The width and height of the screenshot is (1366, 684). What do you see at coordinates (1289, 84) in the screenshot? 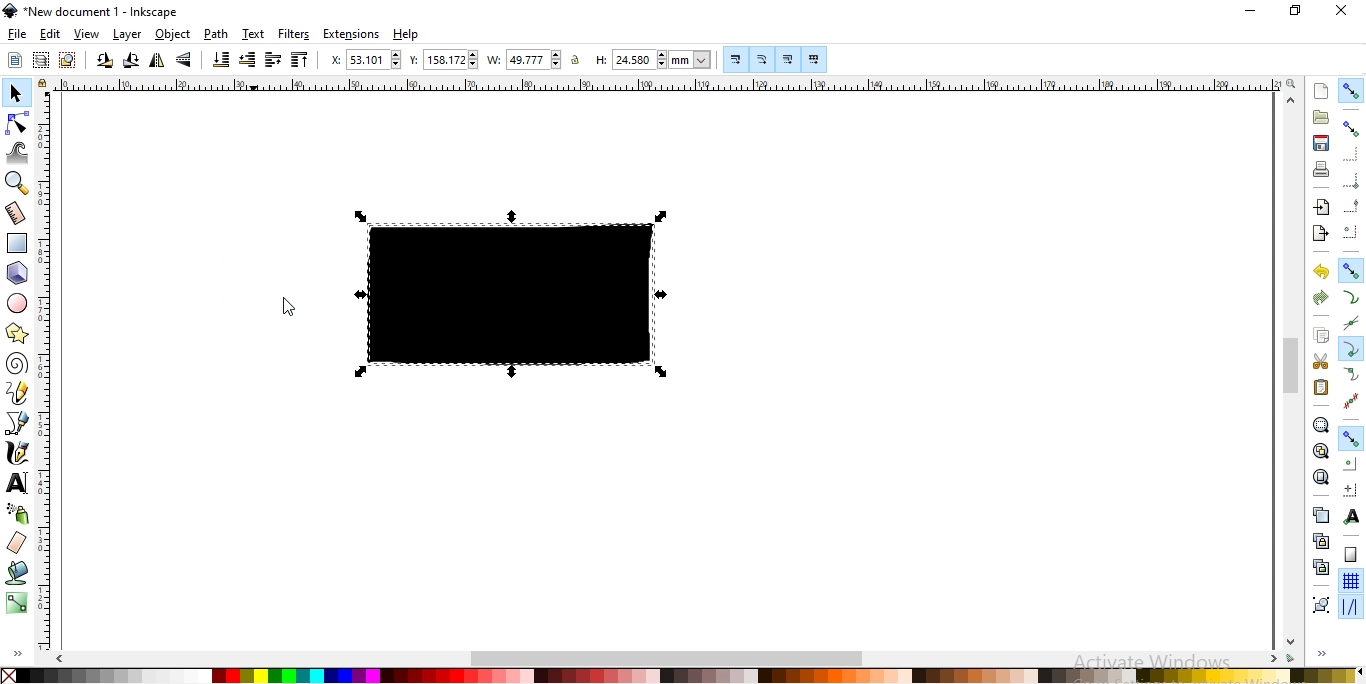
I see `zoom` at bounding box center [1289, 84].